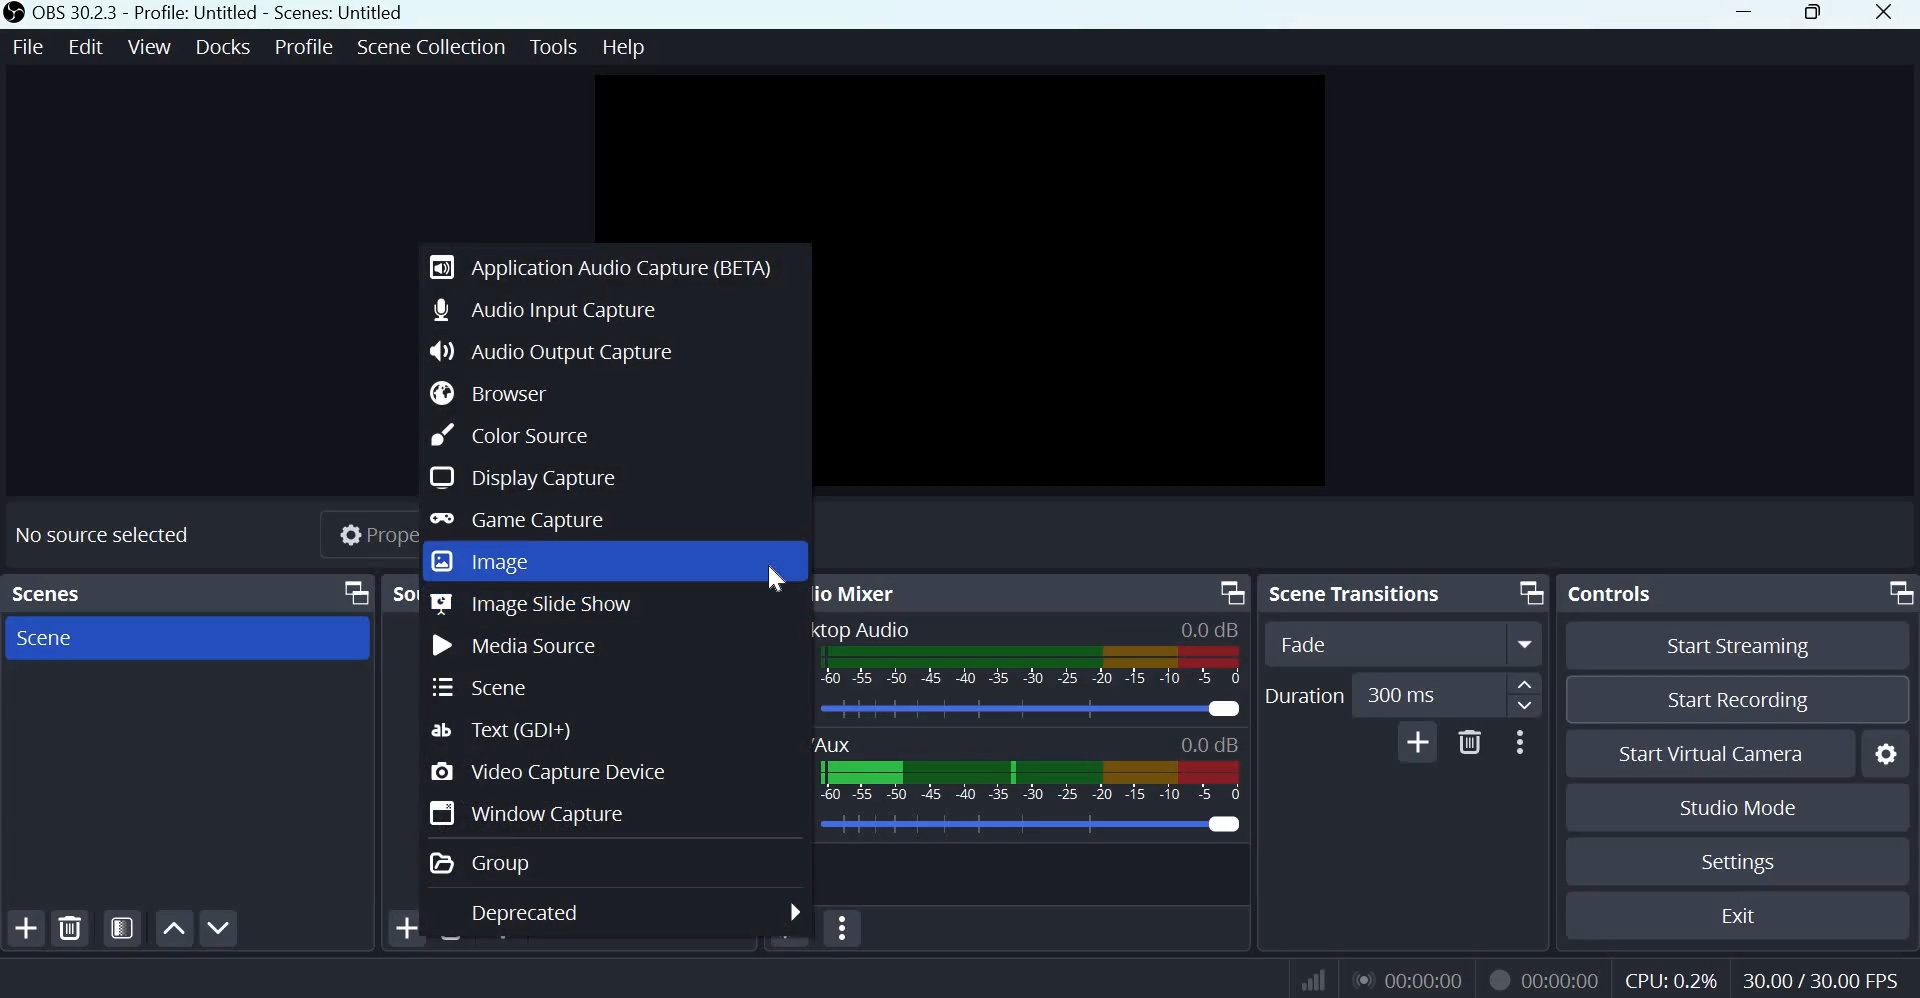 This screenshot has width=1920, height=998. What do you see at coordinates (111, 538) in the screenshot?
I see `No source selected` at bounding box center [111, 538].